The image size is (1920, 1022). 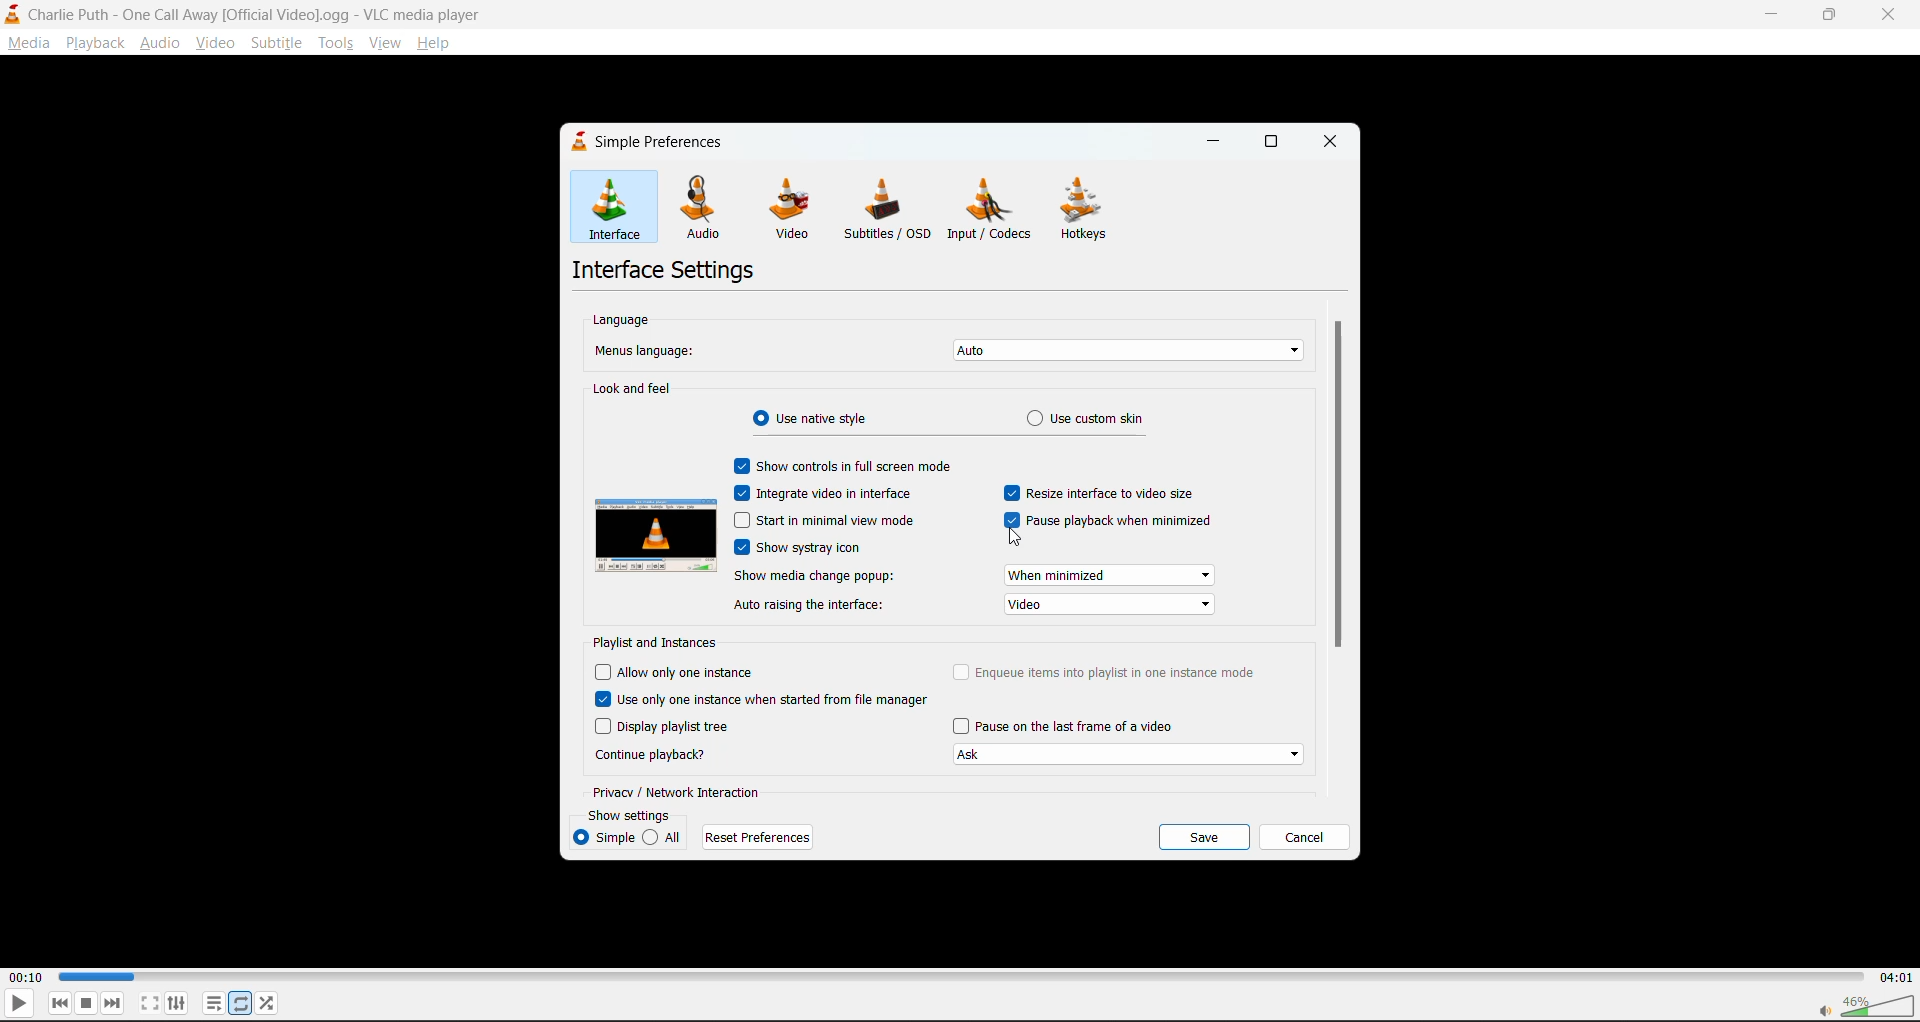 What do you see at coordinates (602, 700) in the screenshot?
I see `Checbox` at bounding box center [602, 700].